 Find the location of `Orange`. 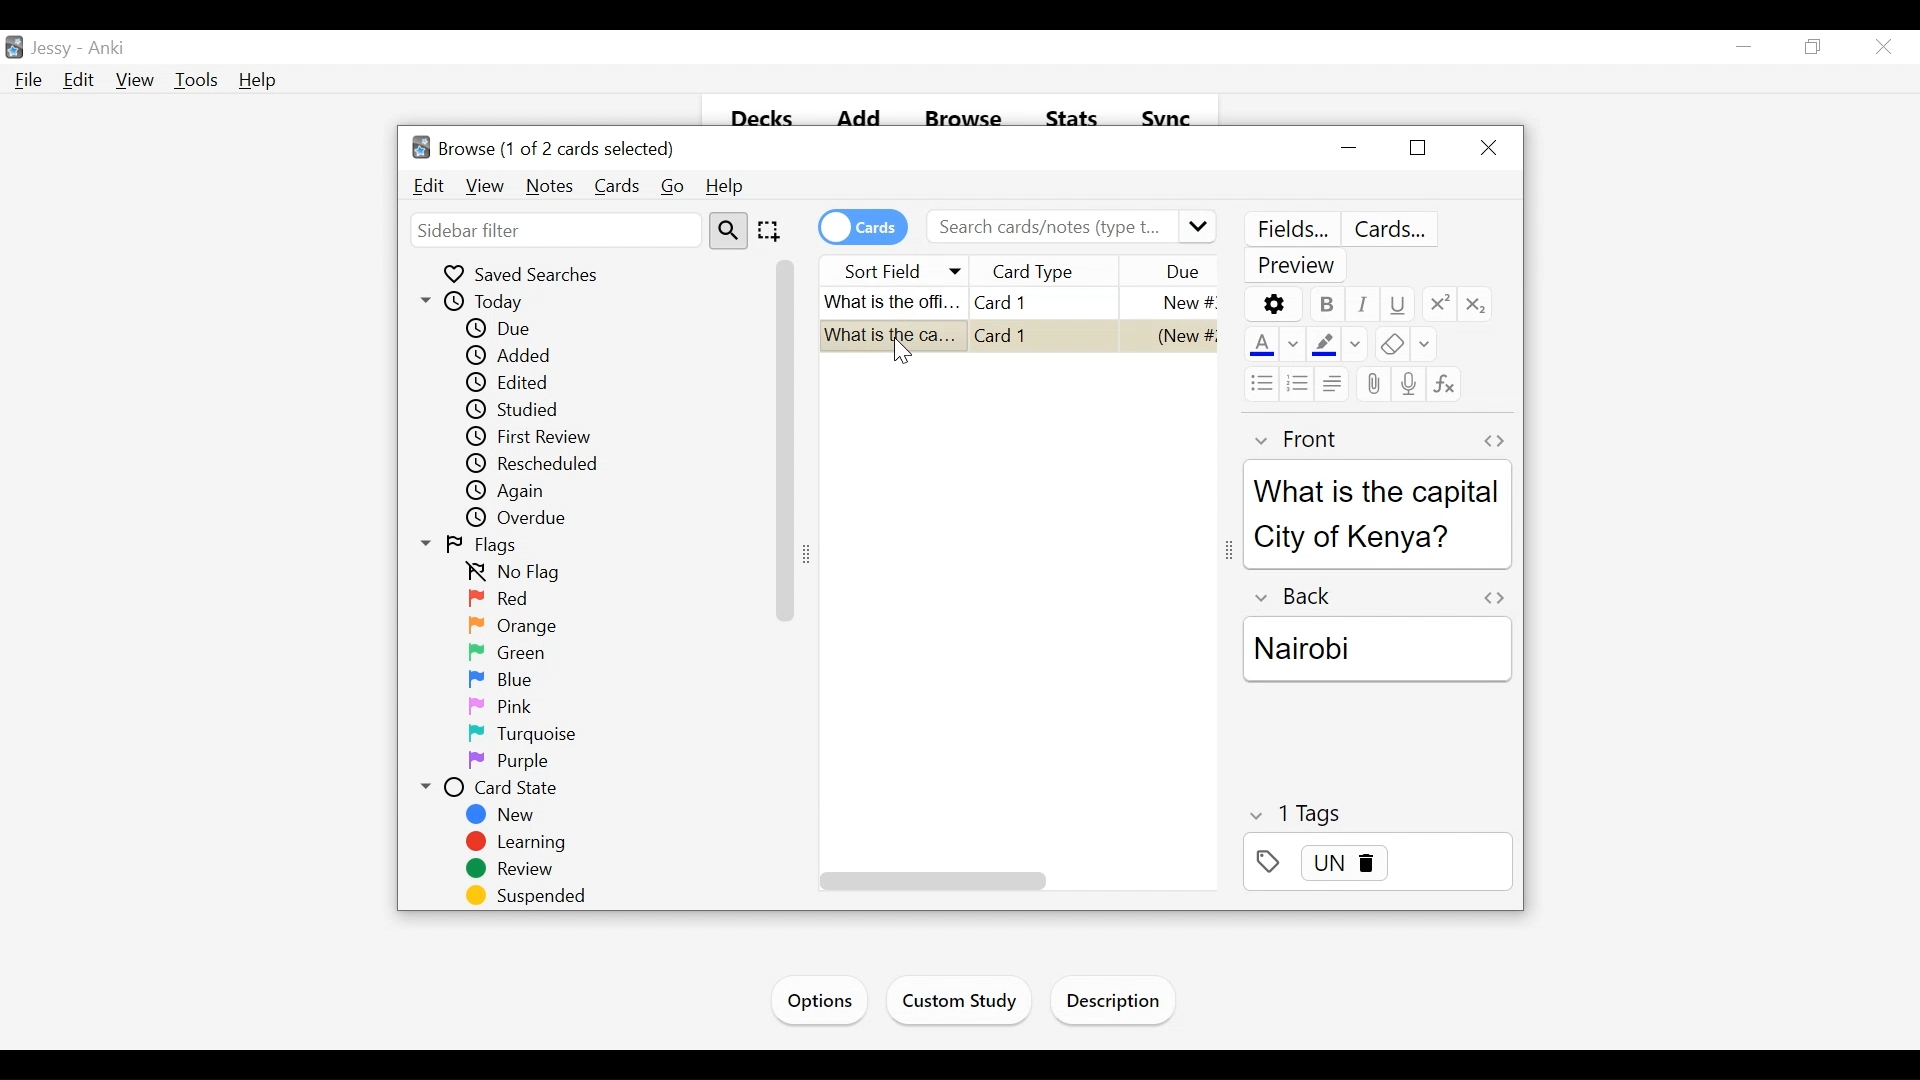

Orange is located at coordinates (518, 625).